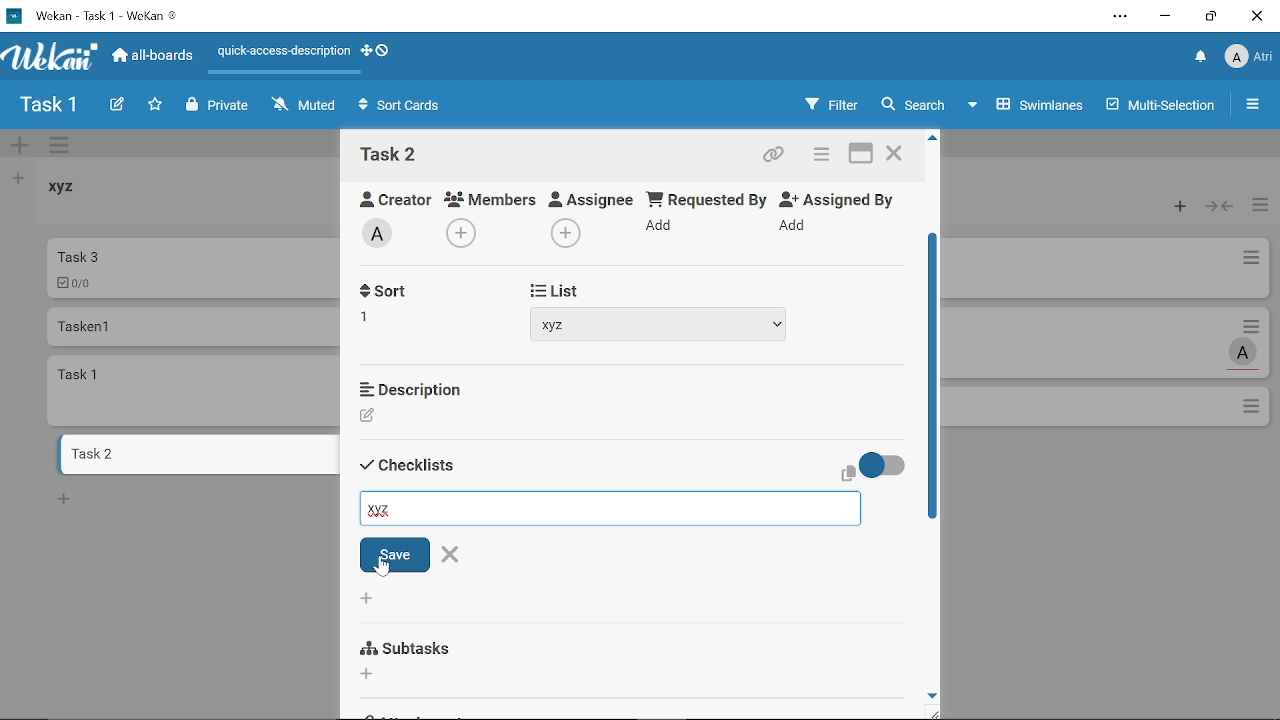 This screenshot has width=1280, height=720. I want to click on Cursor, so click(384, 569).